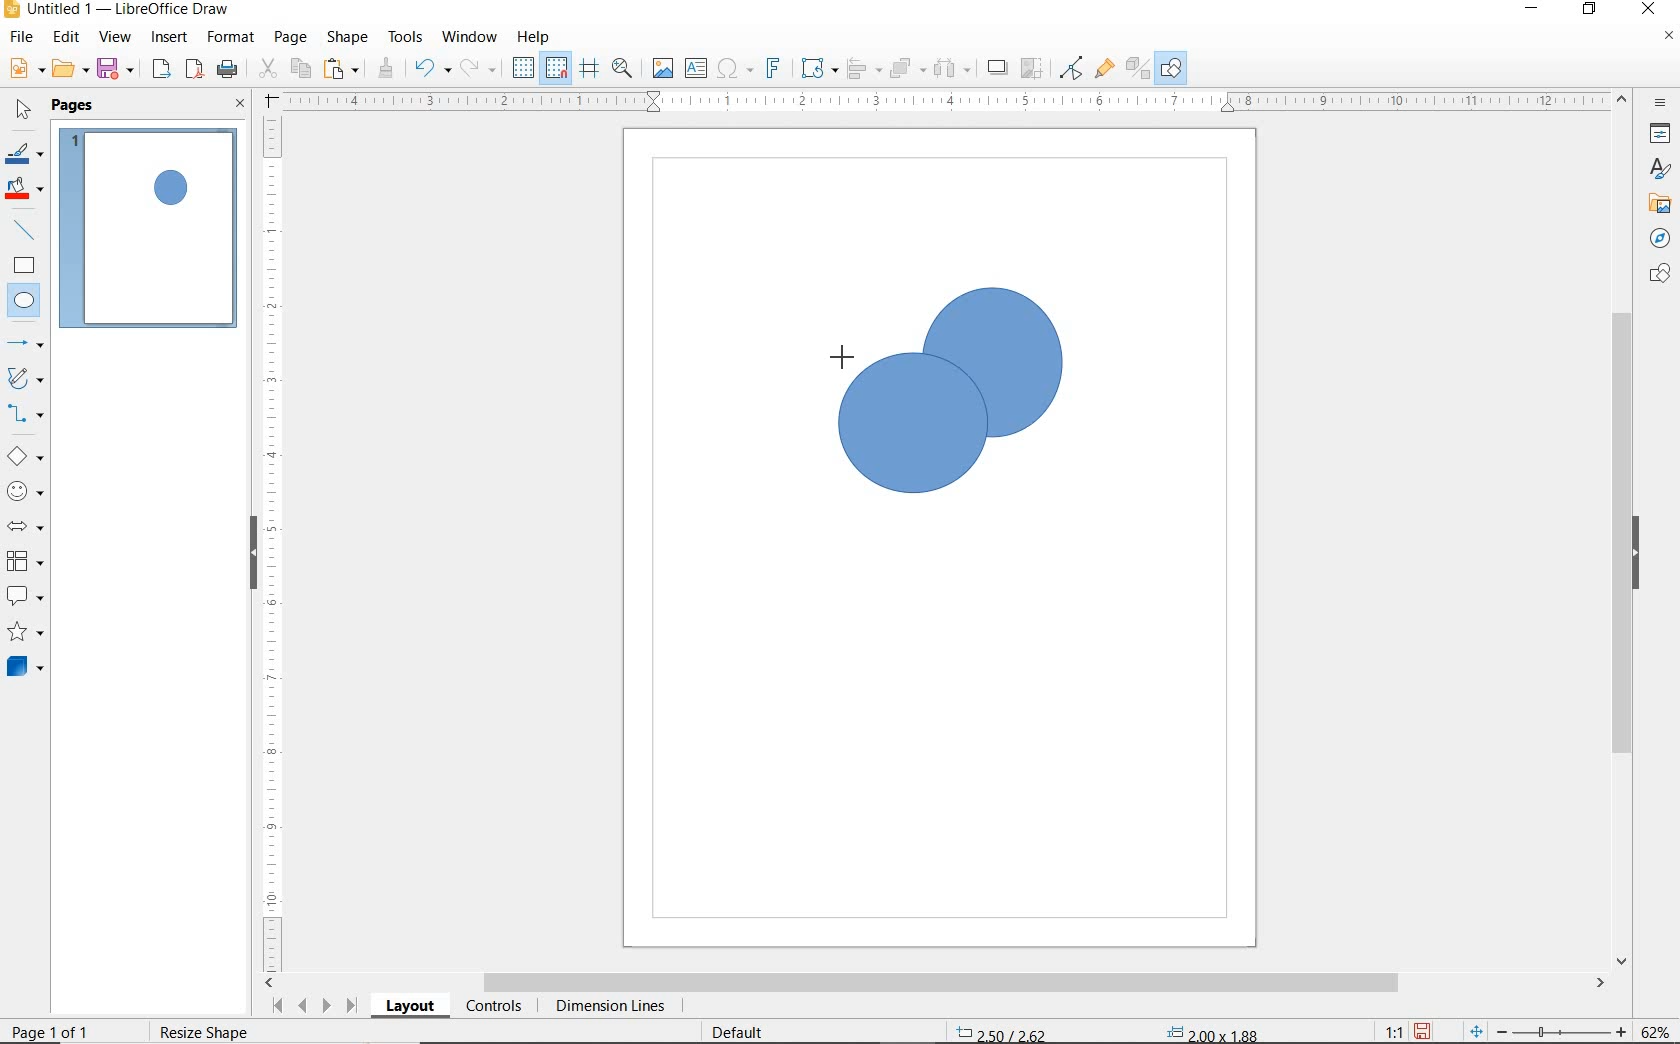  I want to click on SHADOW, so click(998, 70).